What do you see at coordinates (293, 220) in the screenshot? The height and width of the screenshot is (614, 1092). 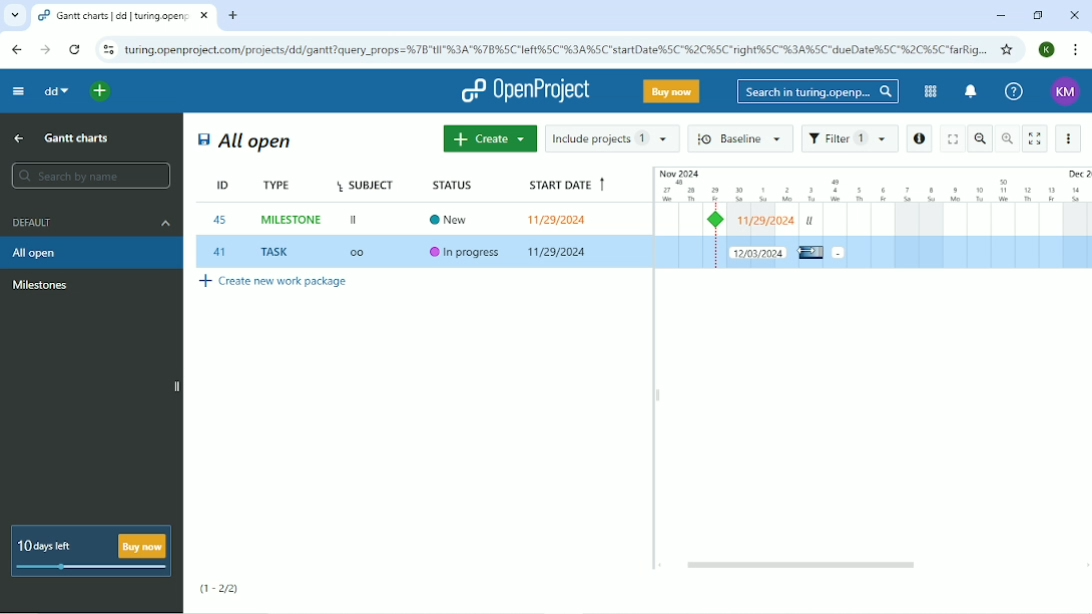 I see `MILESTONE` at bounding box center [293, 220].